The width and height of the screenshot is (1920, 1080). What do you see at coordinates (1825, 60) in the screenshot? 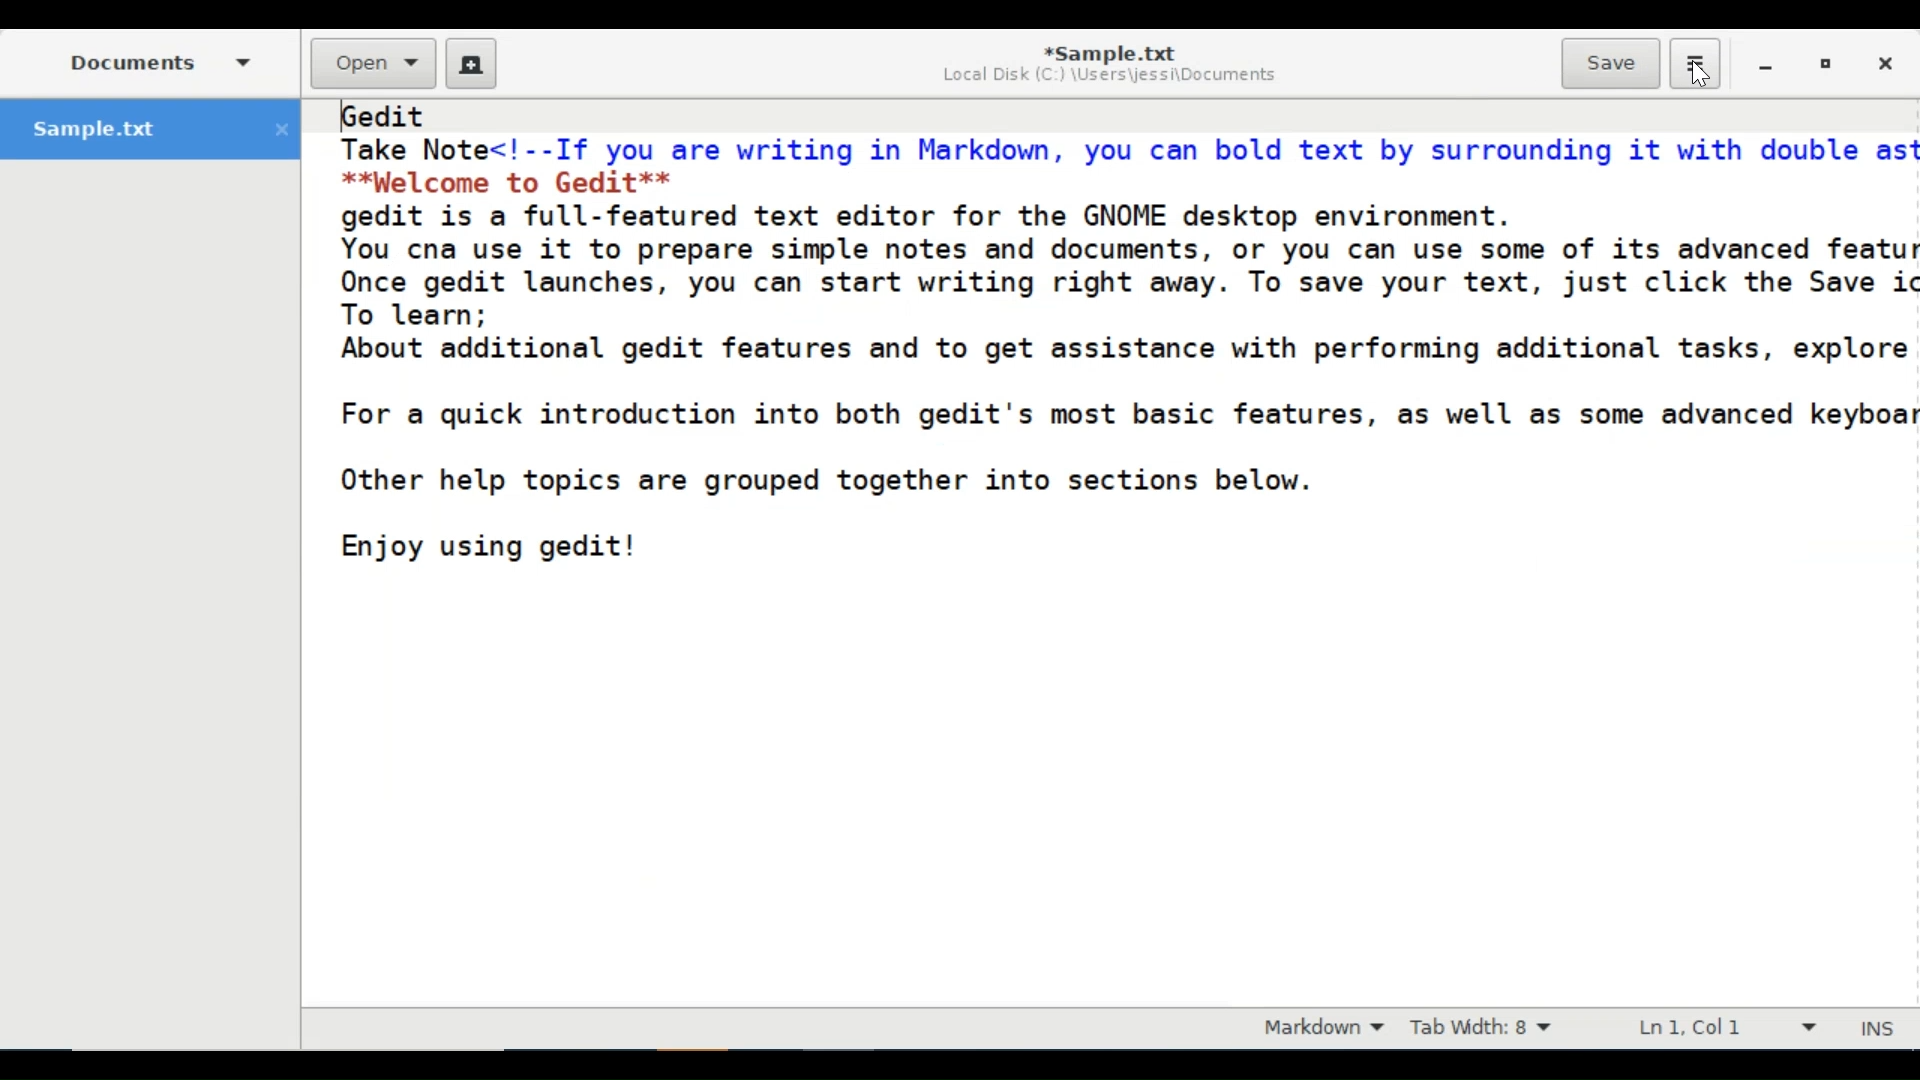
I see `Restore` at bounding box center [1825, 60].